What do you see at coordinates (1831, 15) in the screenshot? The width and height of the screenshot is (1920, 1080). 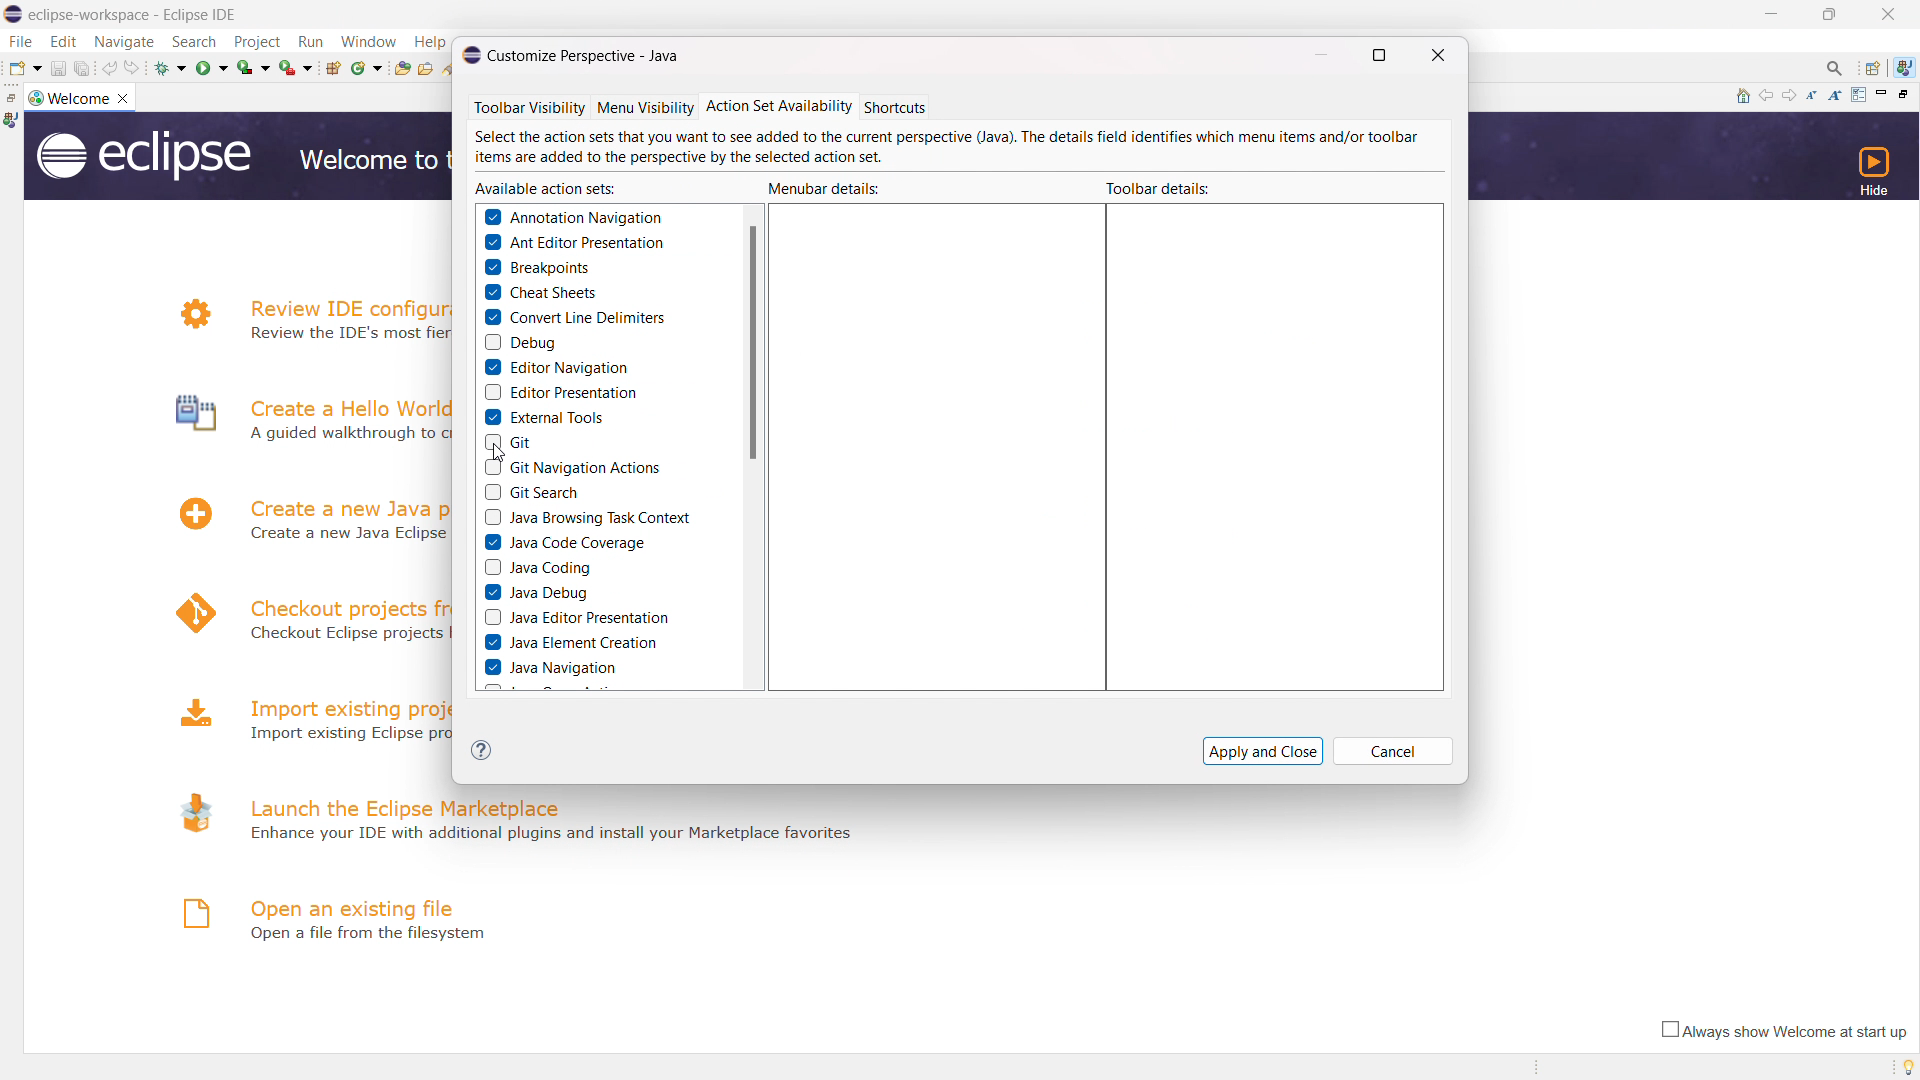 I see `maximize` at bounding box center [1831, 15].